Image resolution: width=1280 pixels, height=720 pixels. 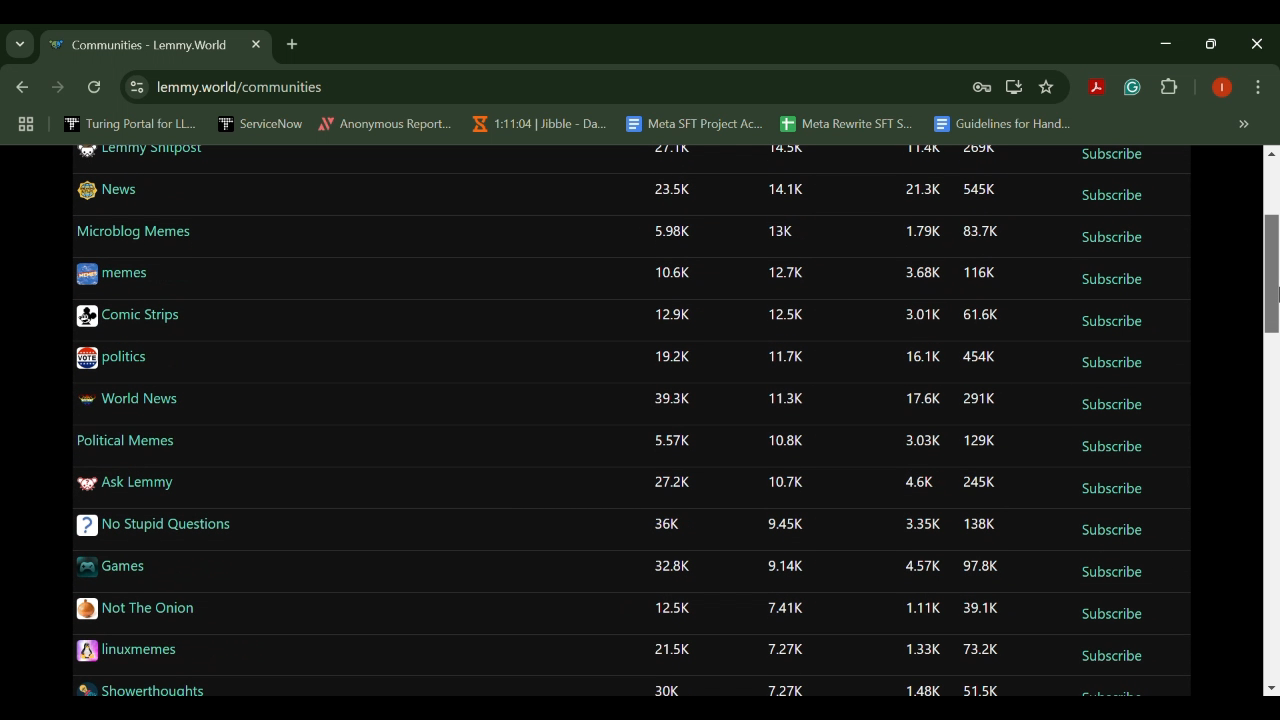 What do you see at coordinates (922, 402) in the screenshot?
I see `17.6K` at bounding box center [922, 402].